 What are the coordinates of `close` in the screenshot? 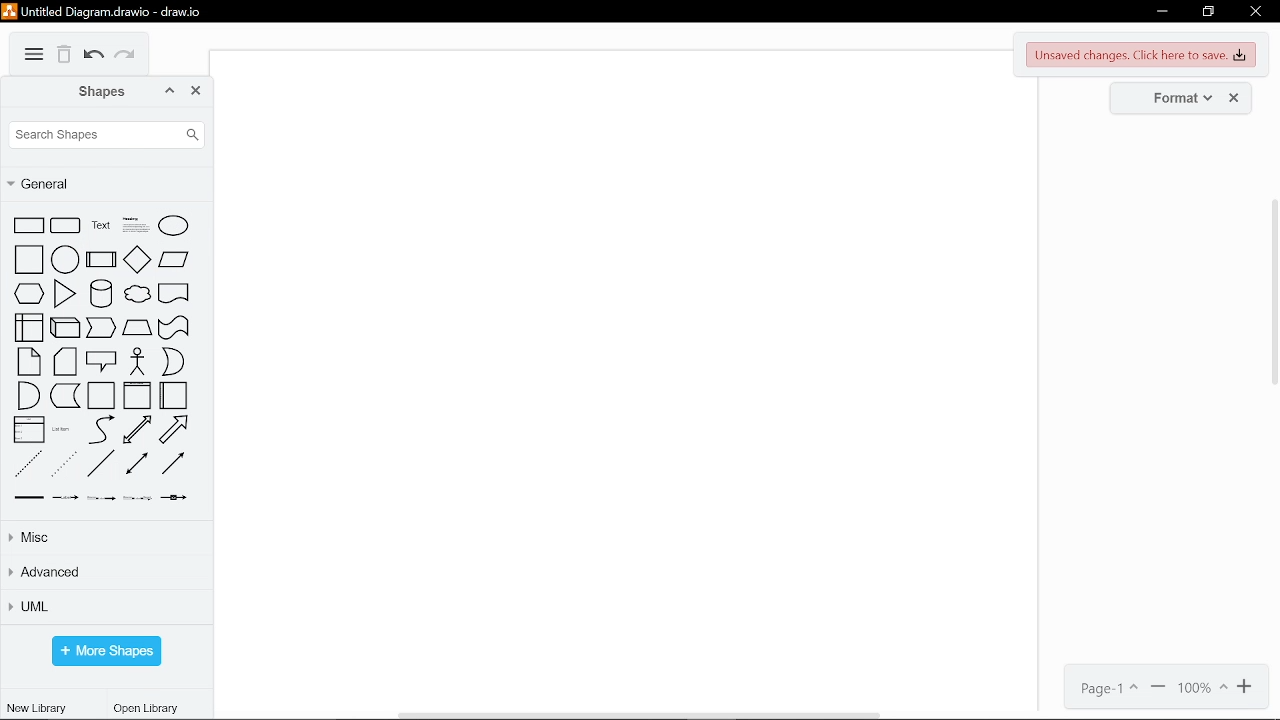 It's located at (197, 91).